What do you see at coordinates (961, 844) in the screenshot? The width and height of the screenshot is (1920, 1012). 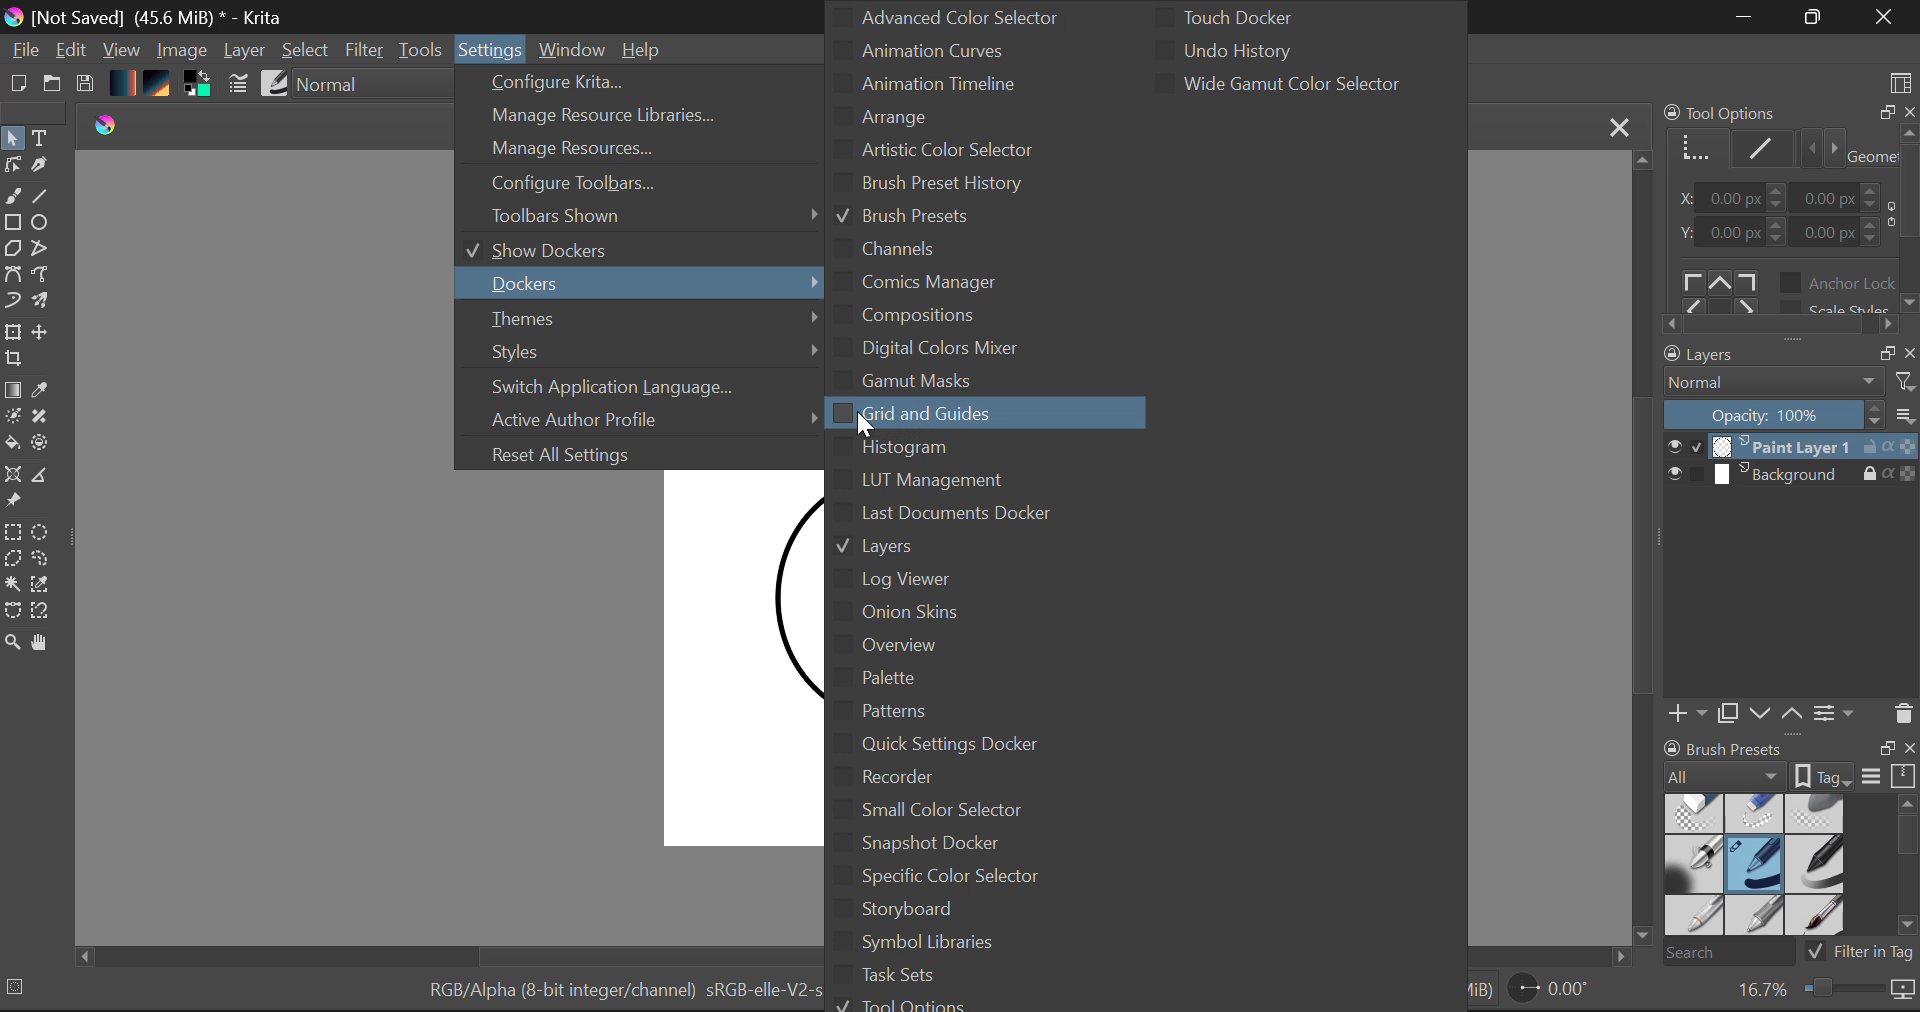 I see `Snapshot Docker` at bounding box center [961, 844].